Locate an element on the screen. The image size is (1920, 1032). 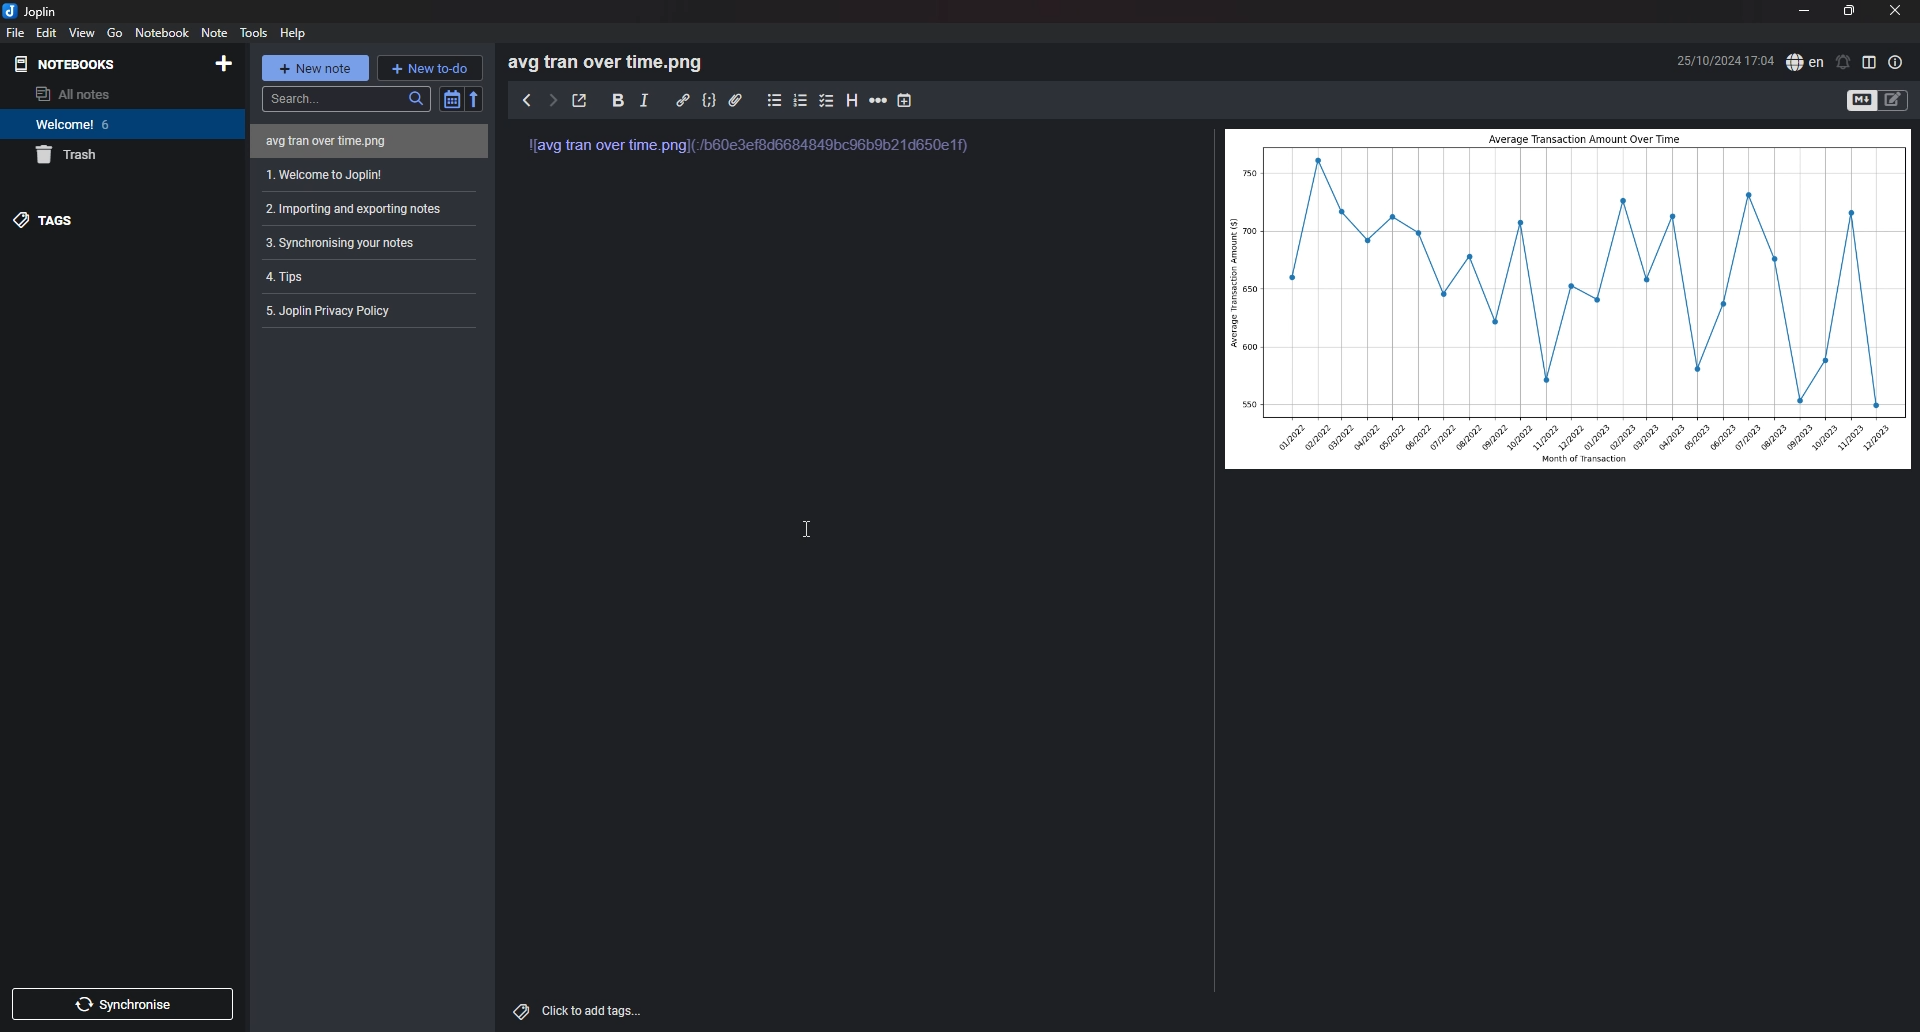
insert time is located at coordinates (904, 101).